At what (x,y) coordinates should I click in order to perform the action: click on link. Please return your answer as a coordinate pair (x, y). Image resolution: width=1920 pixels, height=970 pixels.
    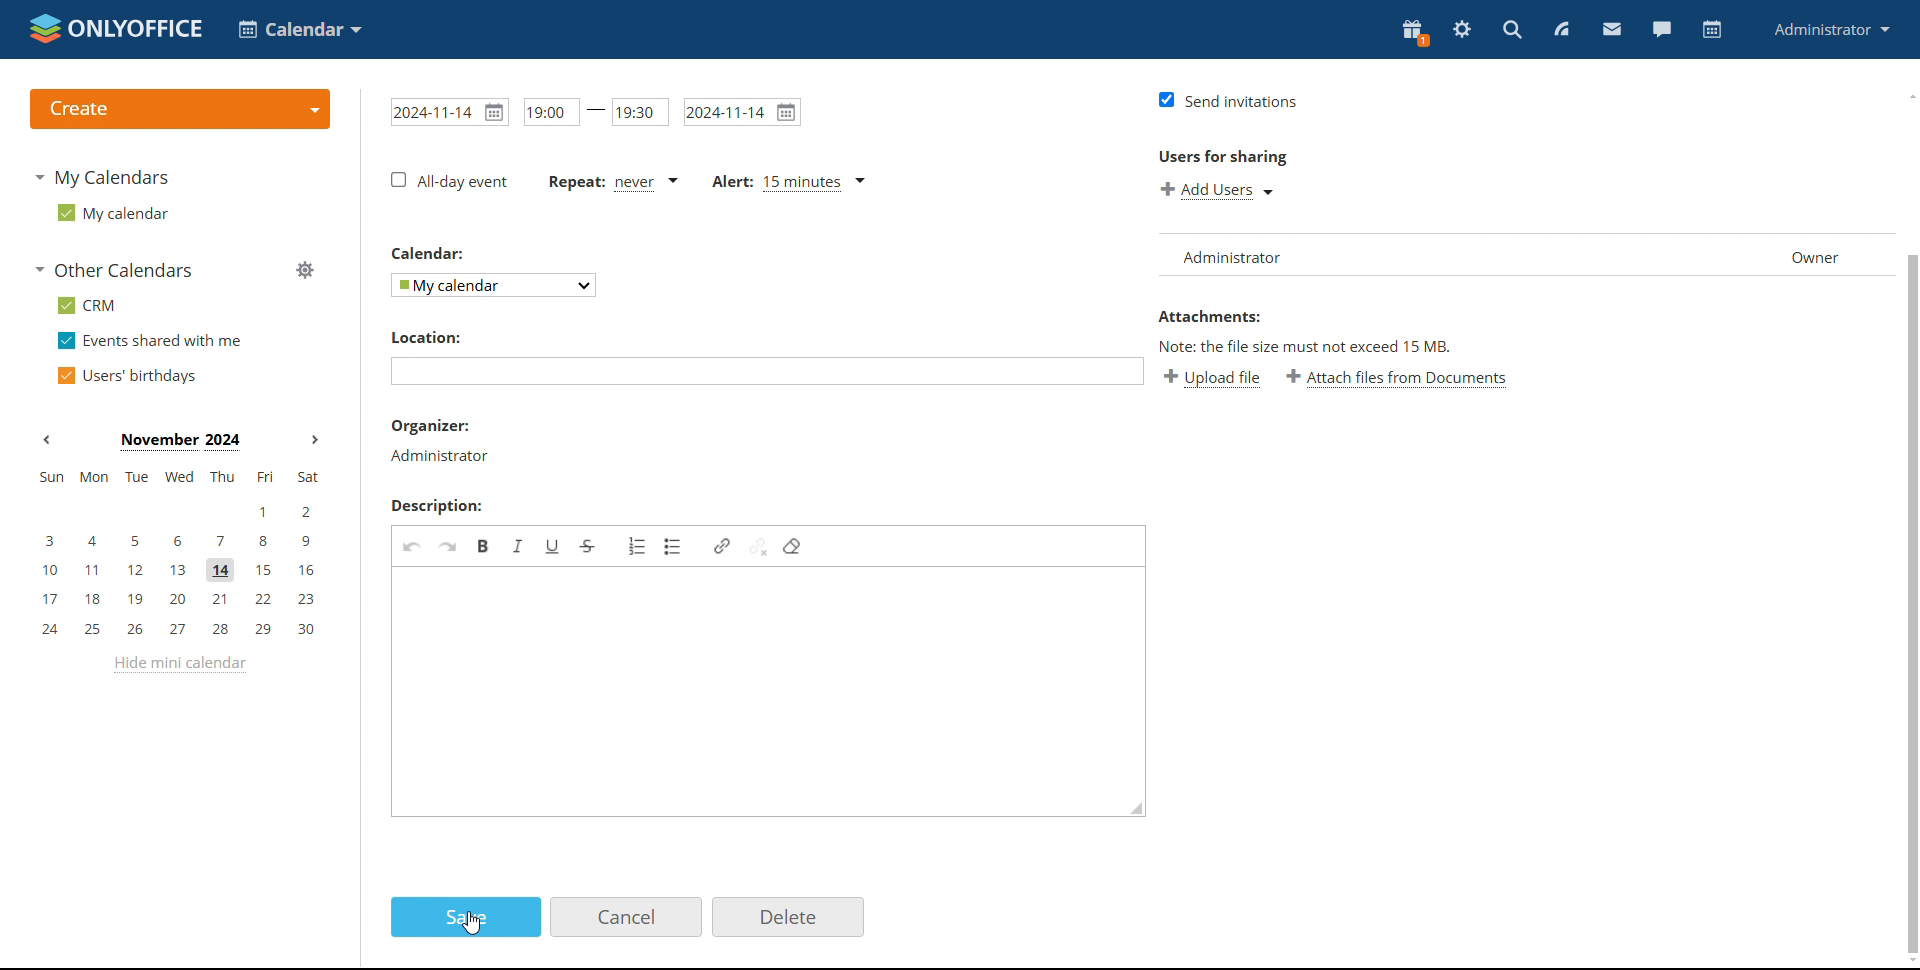
    Looking at the image, I should click on (724, 546).